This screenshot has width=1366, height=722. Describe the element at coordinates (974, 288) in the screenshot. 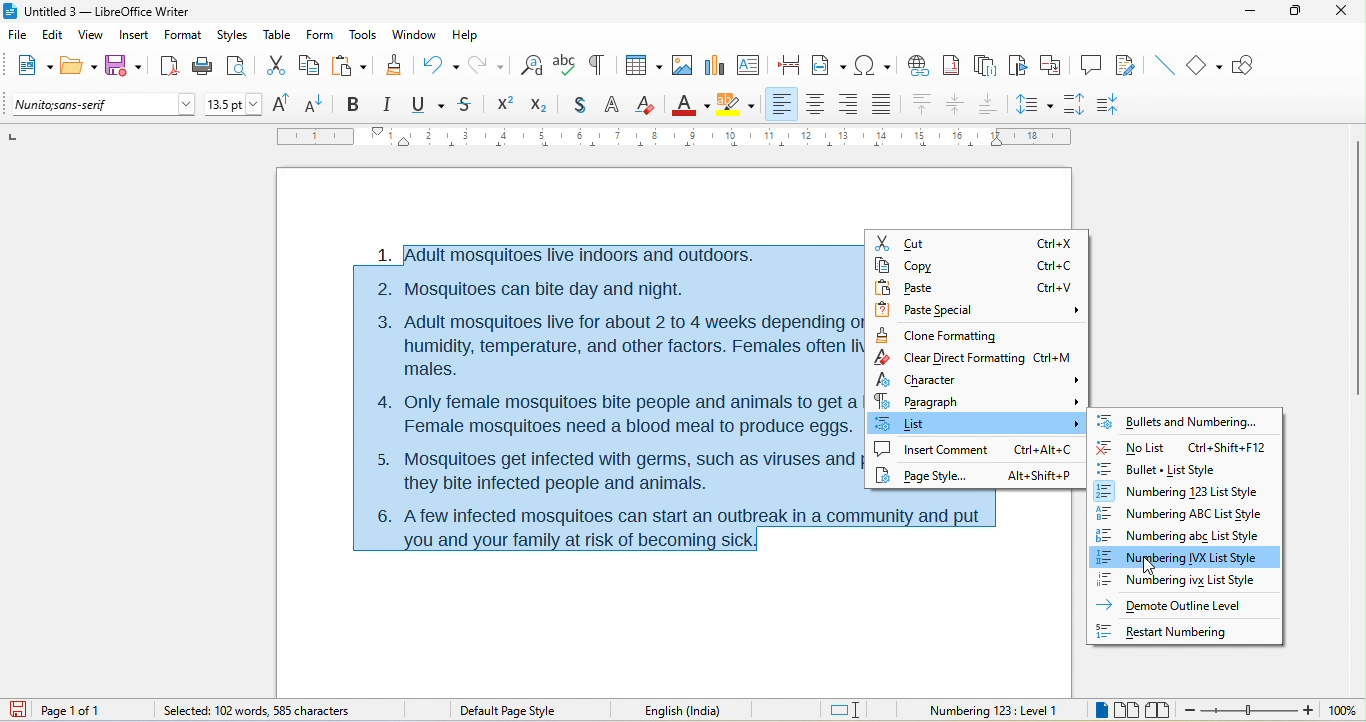

I see `paste` at that location.